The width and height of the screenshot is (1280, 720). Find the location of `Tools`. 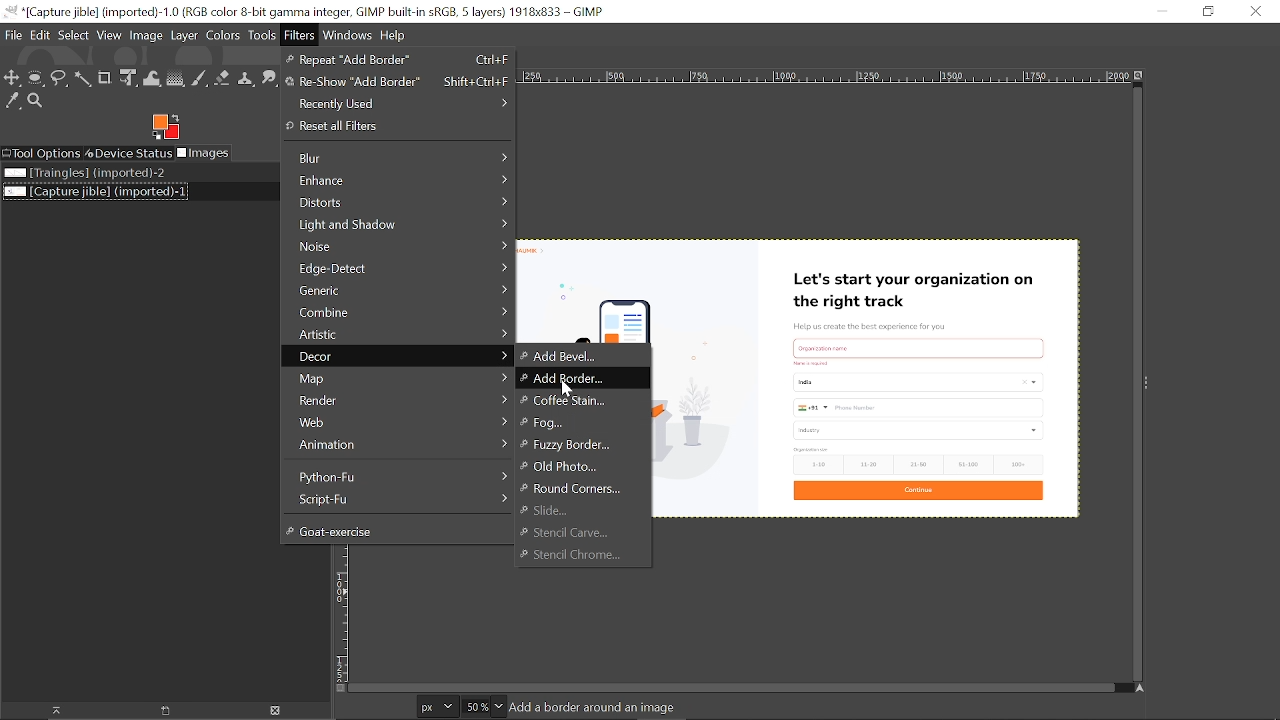

Tools is located at coordinates (262, 35).